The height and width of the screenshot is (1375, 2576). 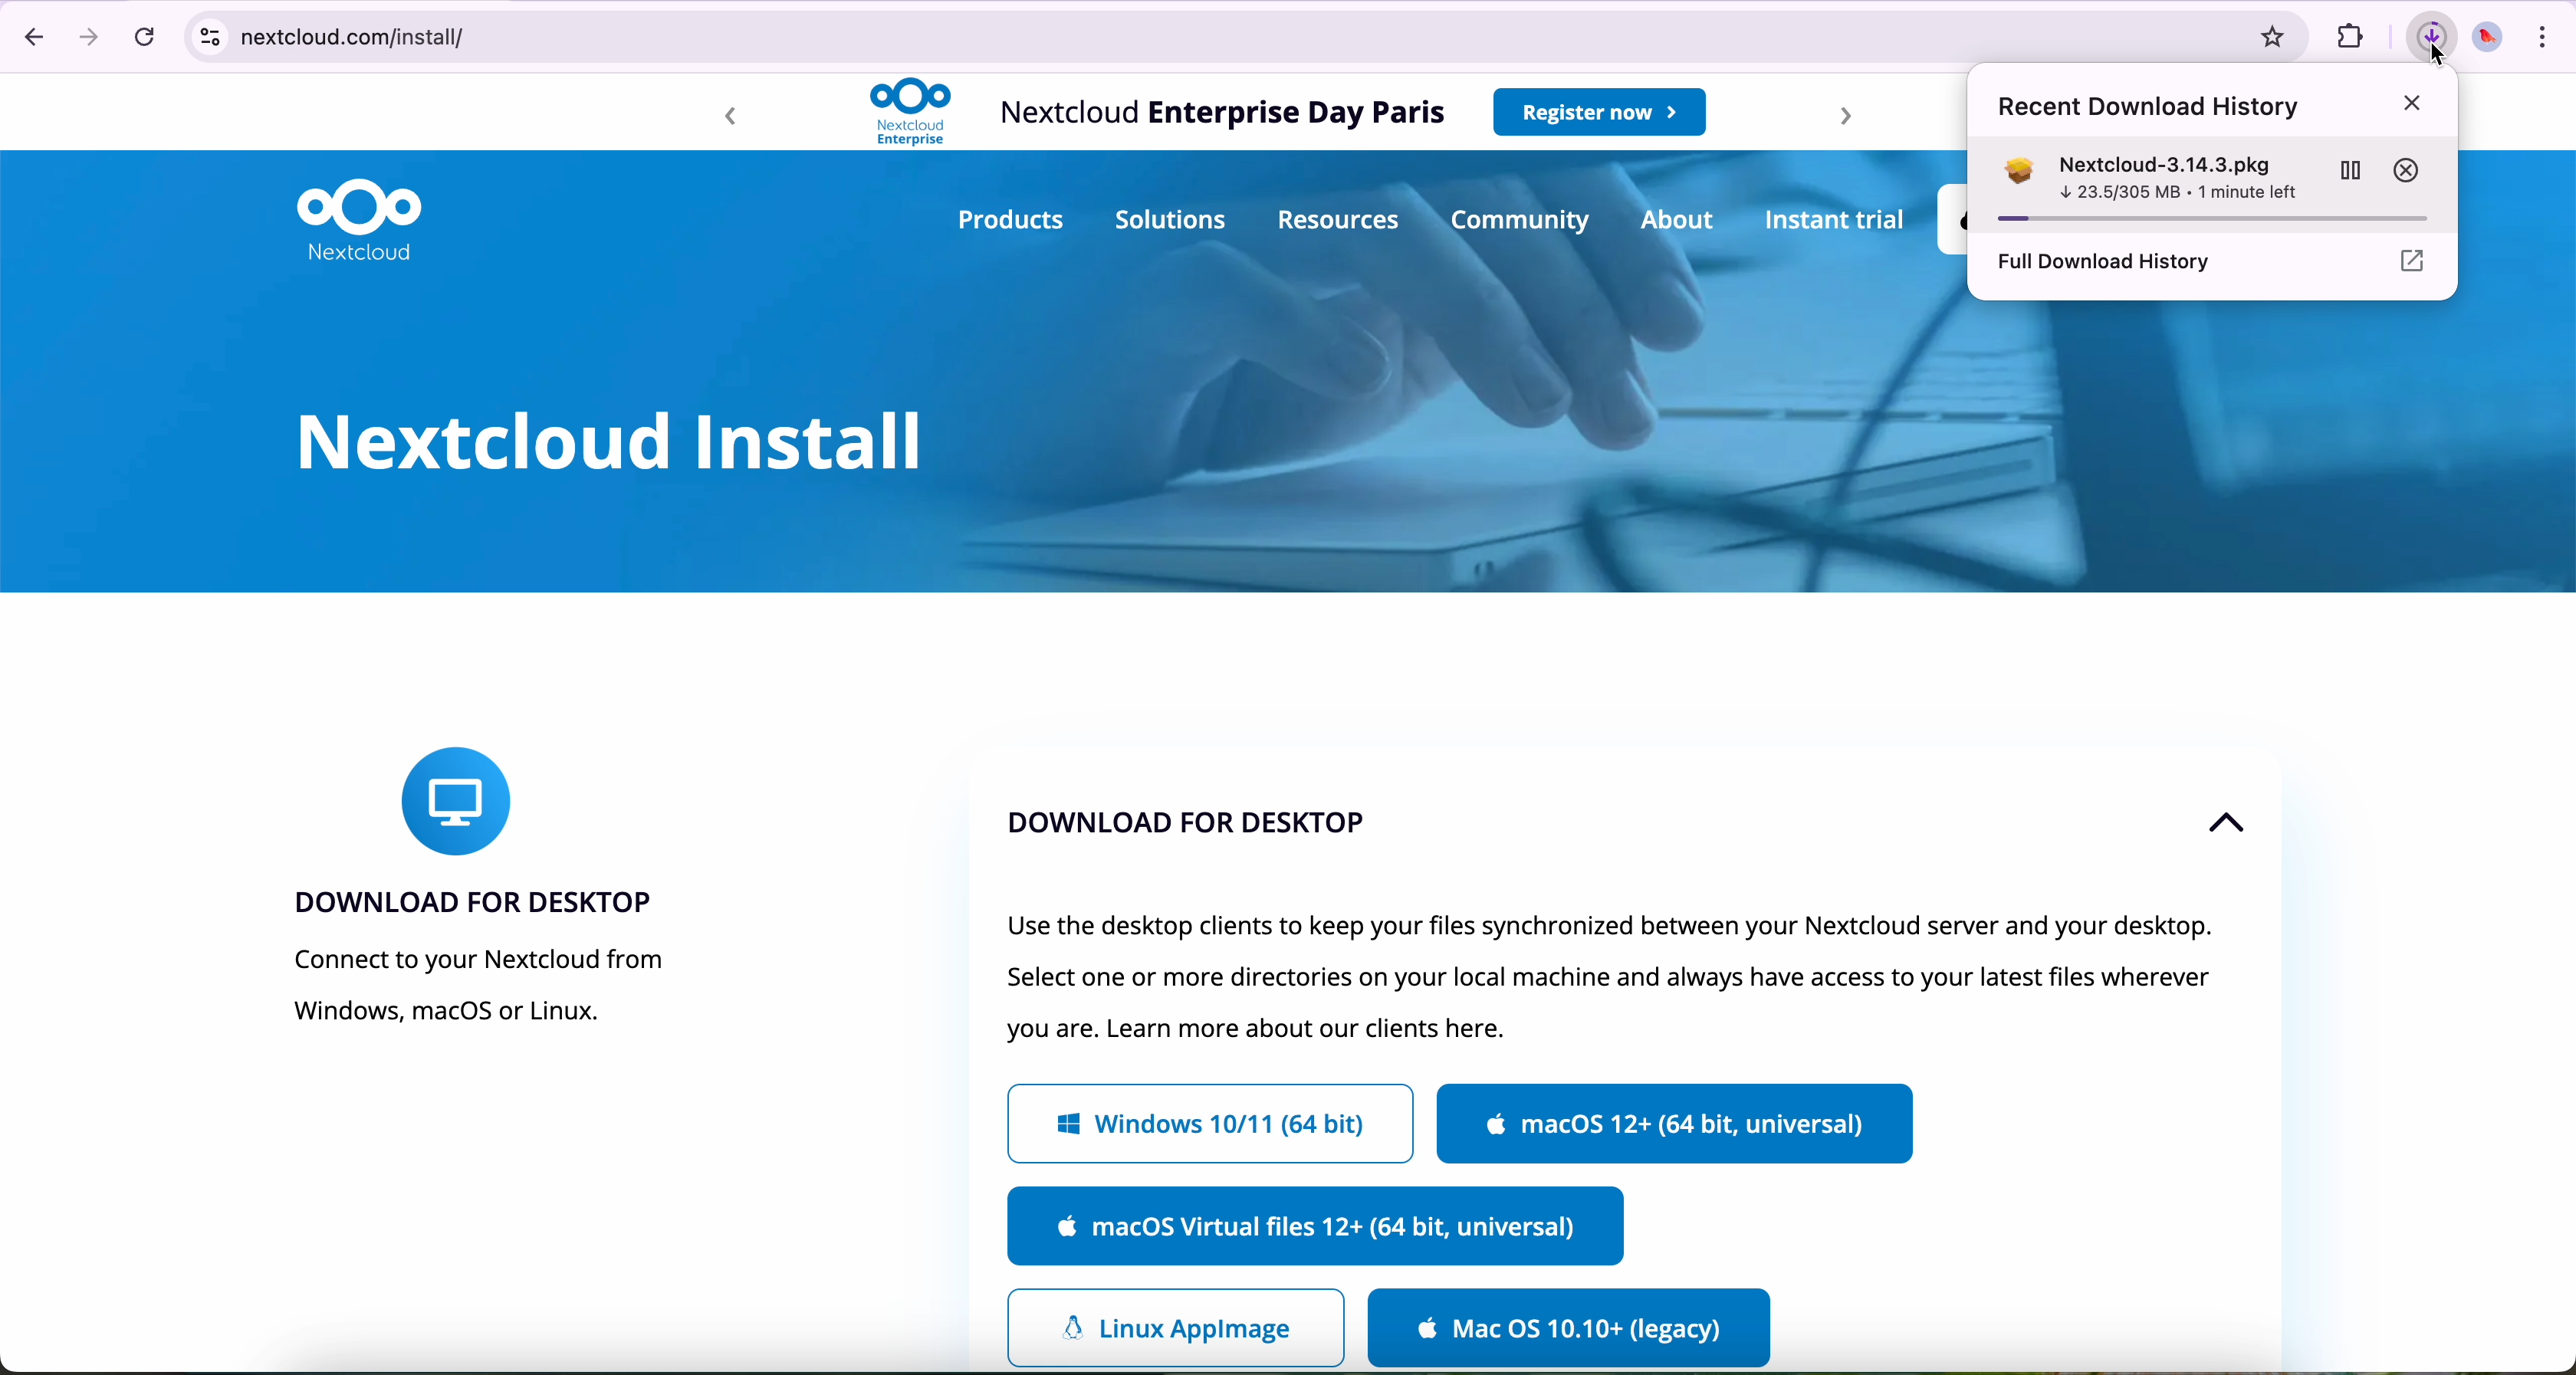 What do you see at coordinates (2489, 33) in the screenshot?
I see `profile` at bounding box center [2489, 33].